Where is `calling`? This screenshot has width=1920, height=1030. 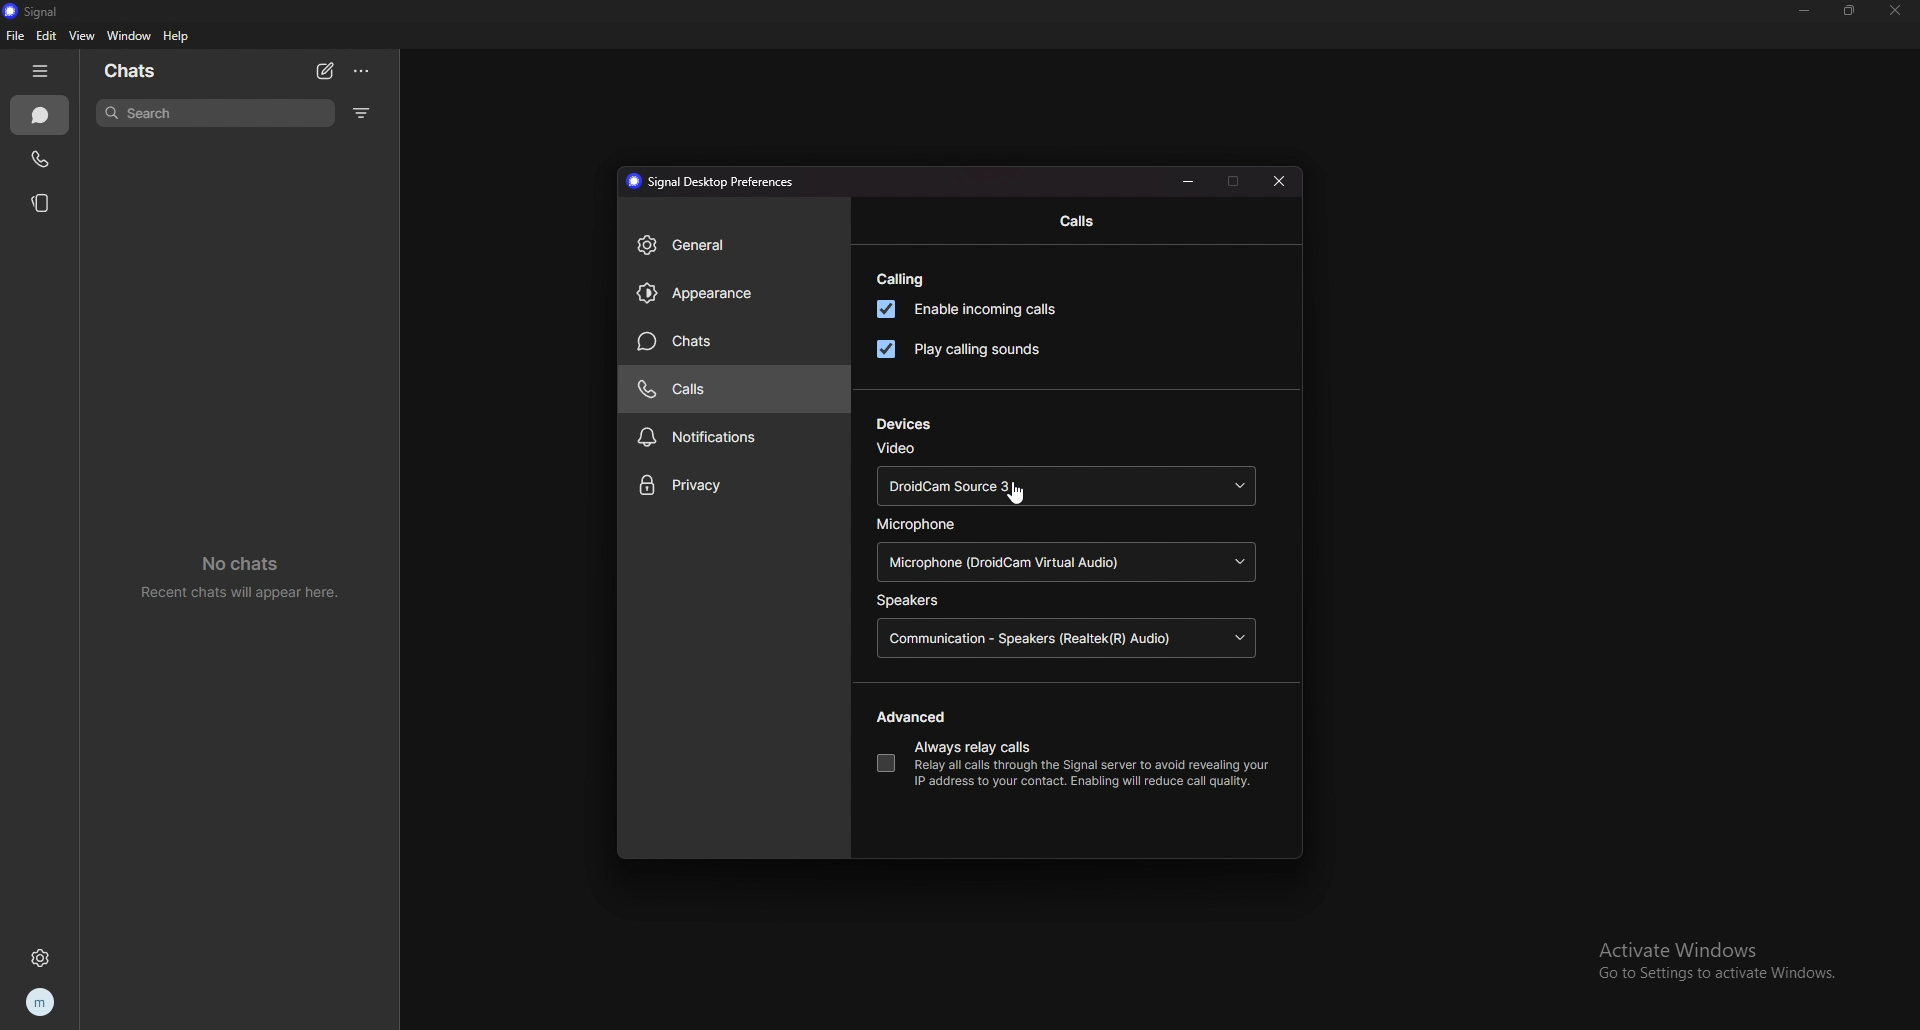 calling is located at coordinates (902, 280).